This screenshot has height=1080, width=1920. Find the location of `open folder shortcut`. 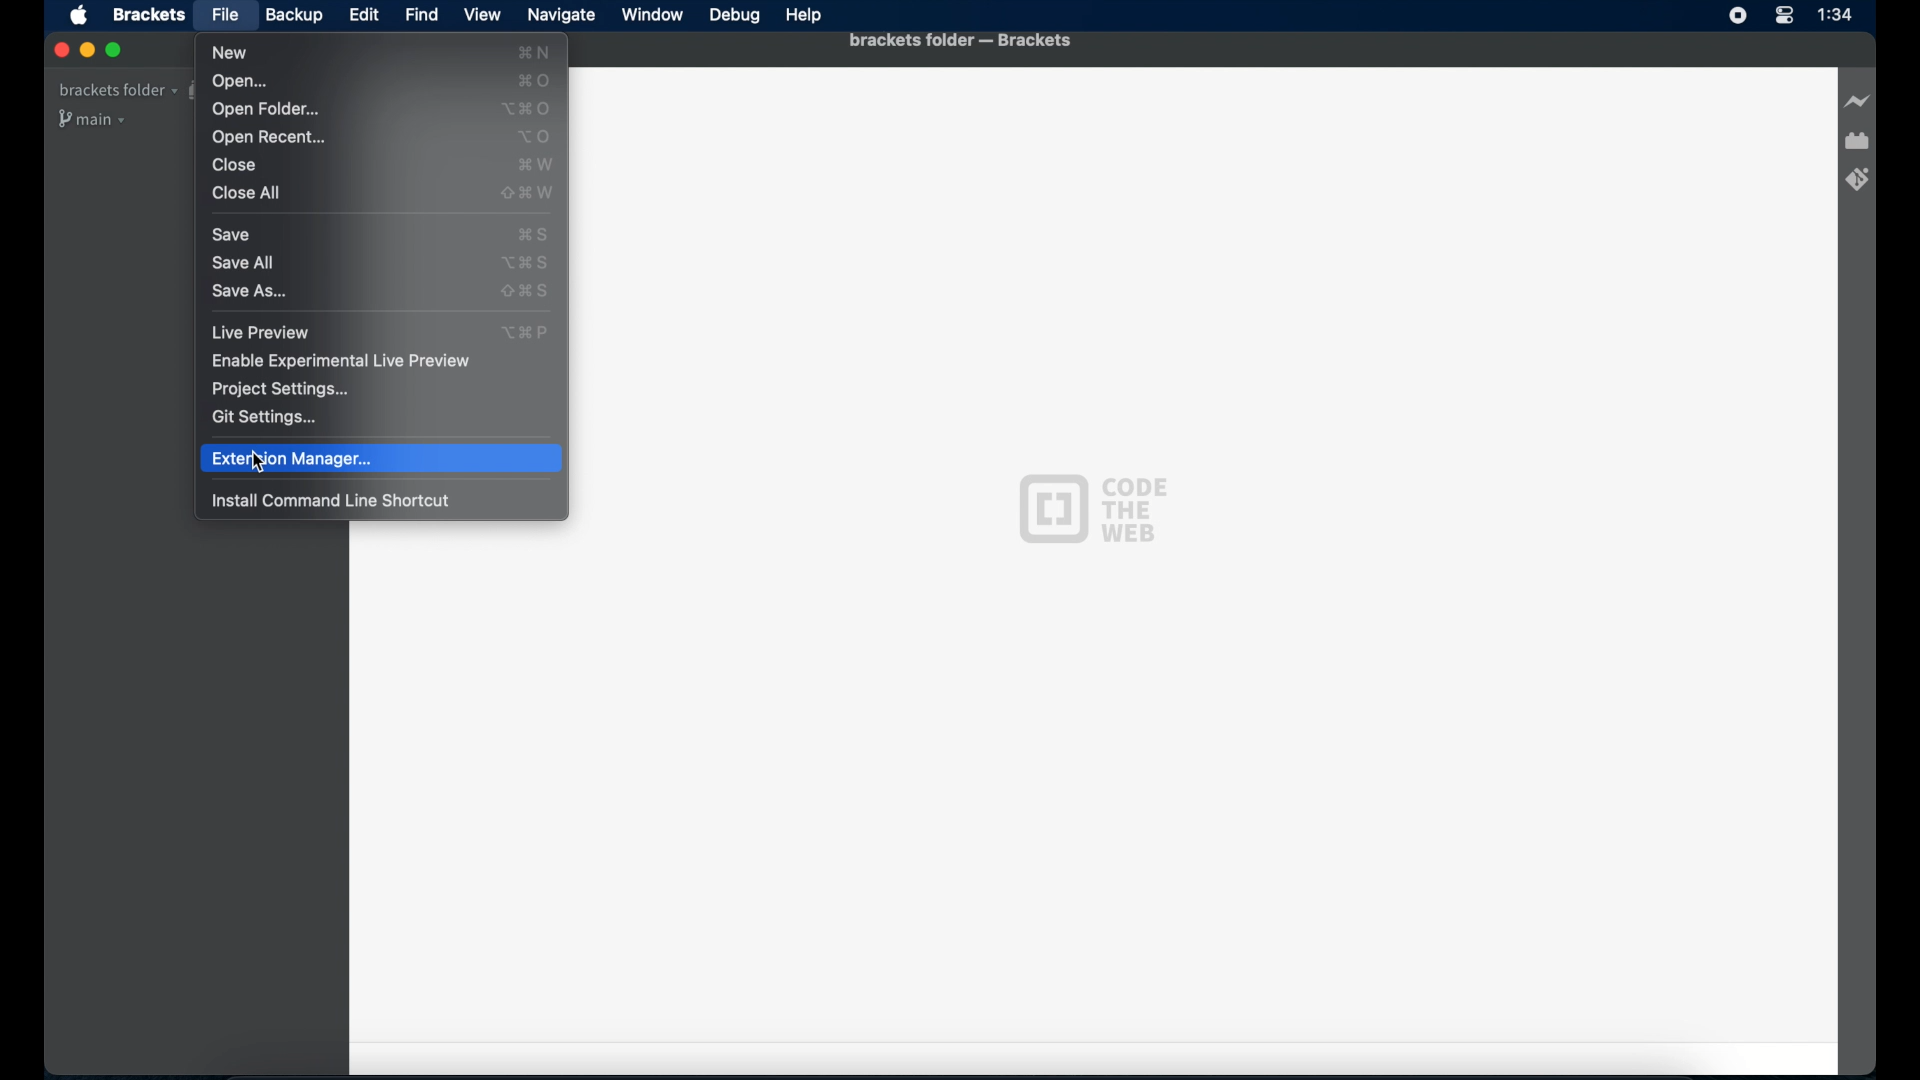

open folder shortcut is located at coordinates (527, 108).